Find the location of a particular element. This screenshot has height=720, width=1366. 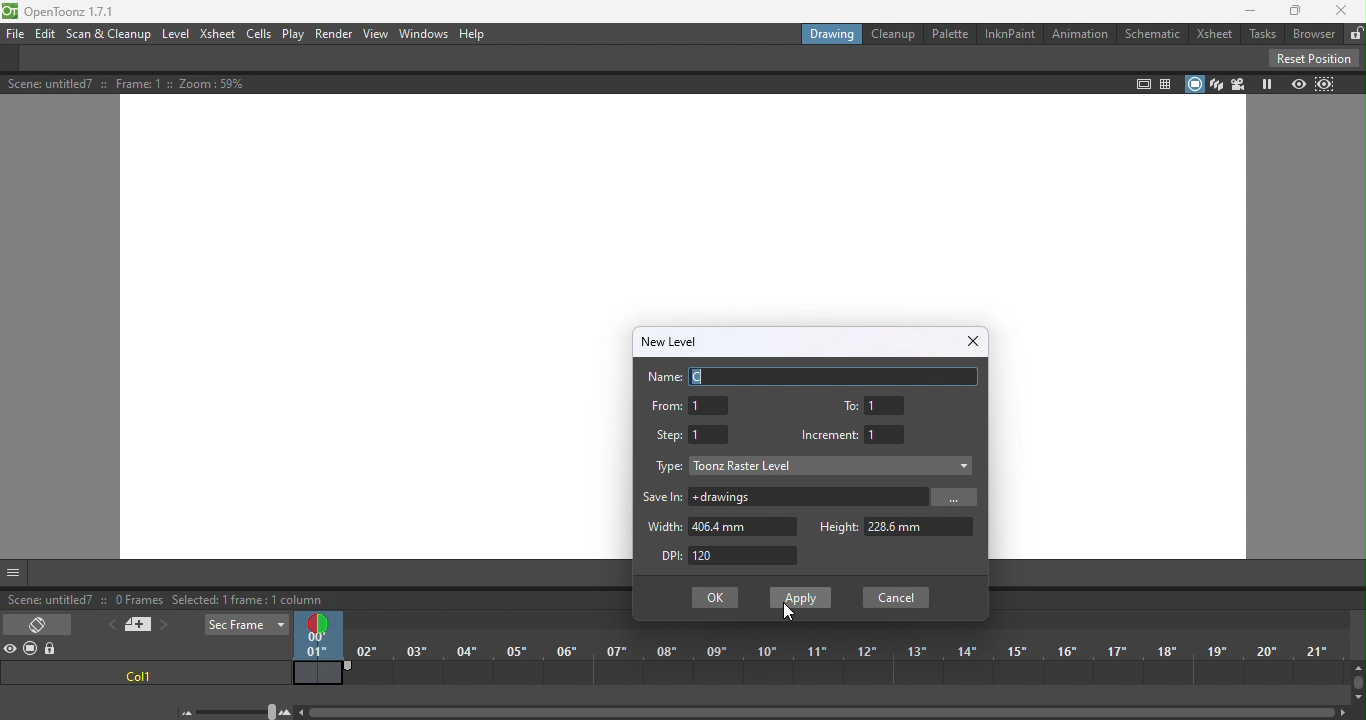

sub-camera preview is located at coordinates (1326, 84).